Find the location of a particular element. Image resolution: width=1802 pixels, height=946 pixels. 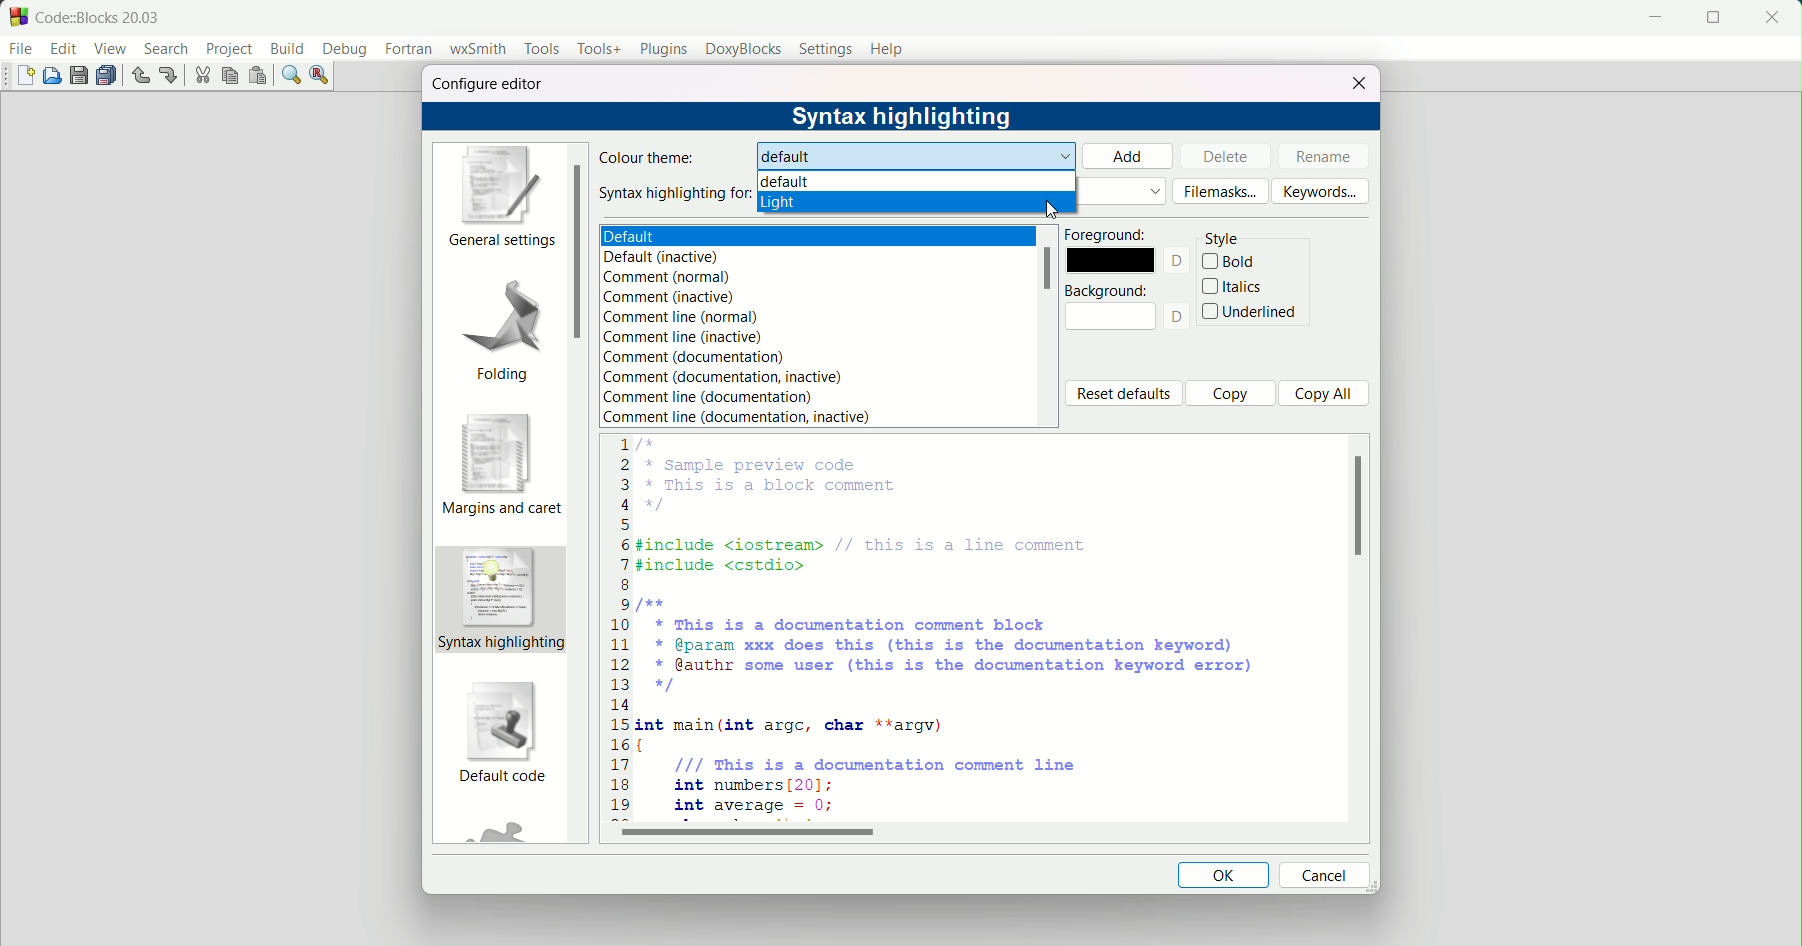

ok is located at coordinates (1223, 875).